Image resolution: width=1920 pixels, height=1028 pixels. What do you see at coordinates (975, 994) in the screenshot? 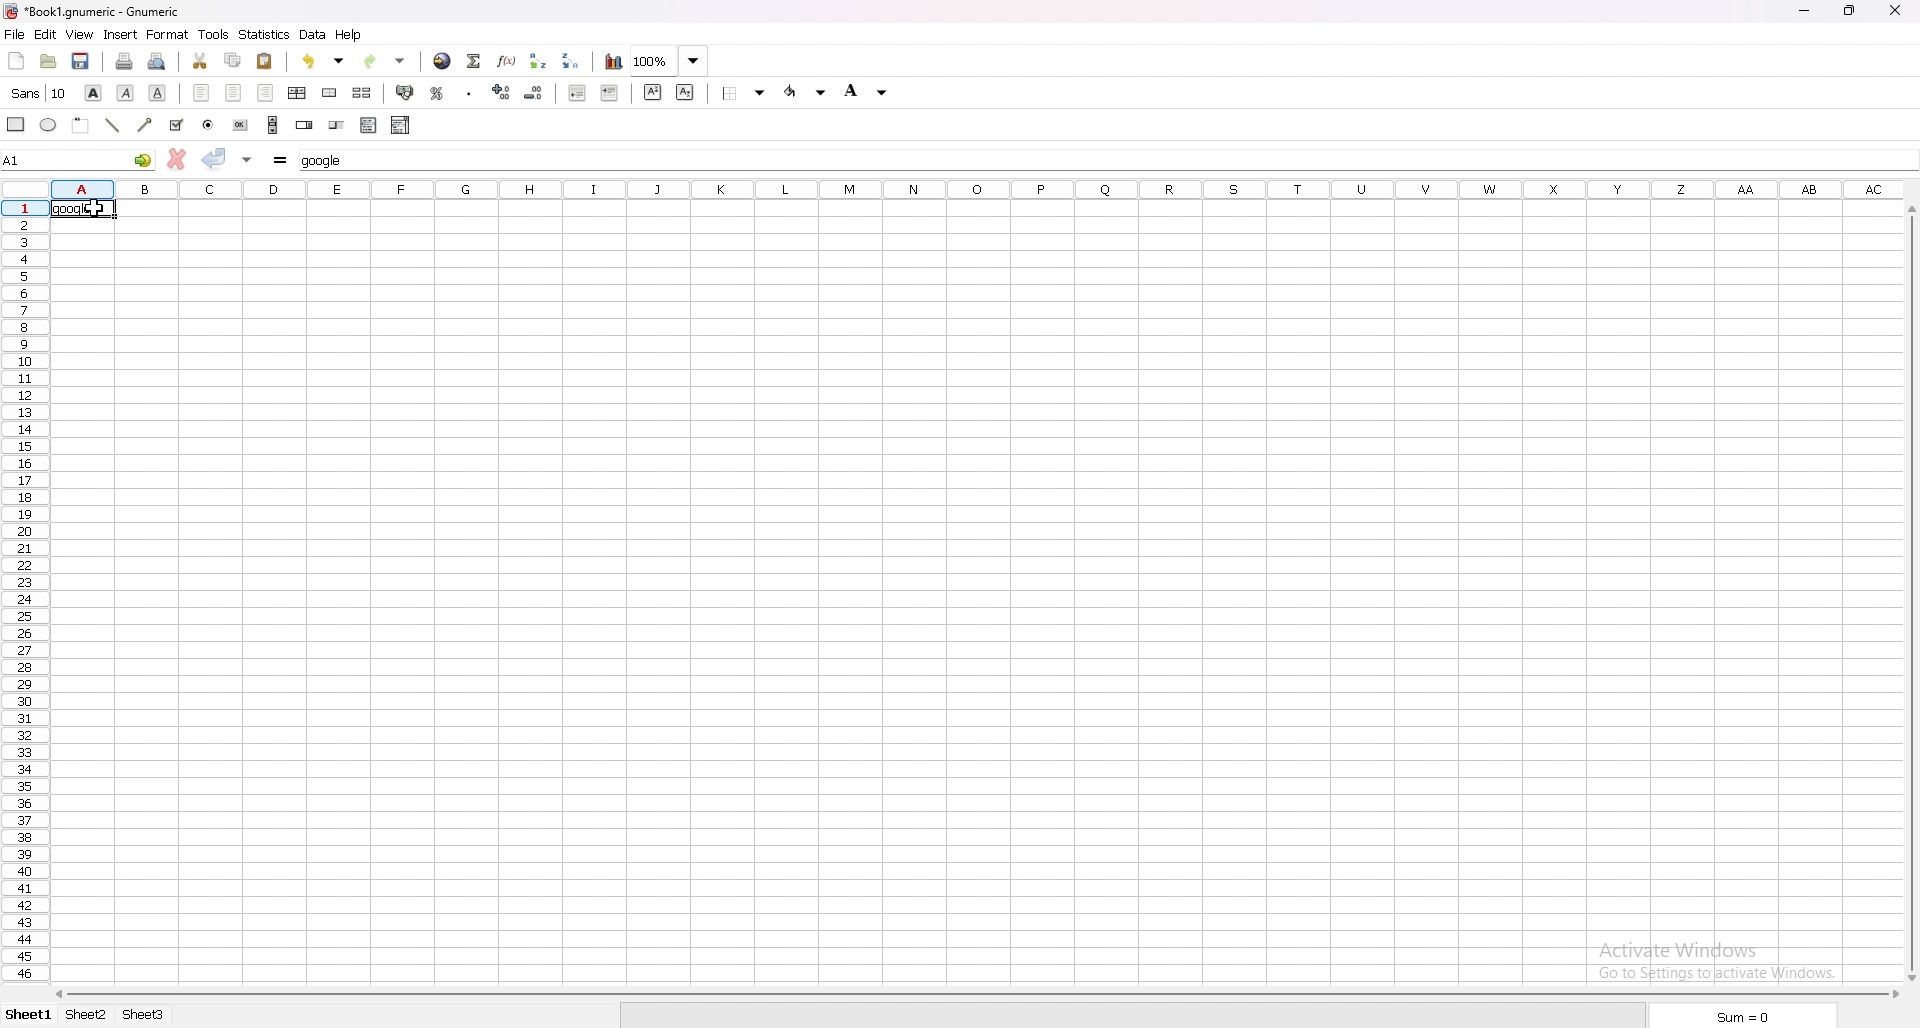
I see `scroll bar` at bounding box center [975, 994].